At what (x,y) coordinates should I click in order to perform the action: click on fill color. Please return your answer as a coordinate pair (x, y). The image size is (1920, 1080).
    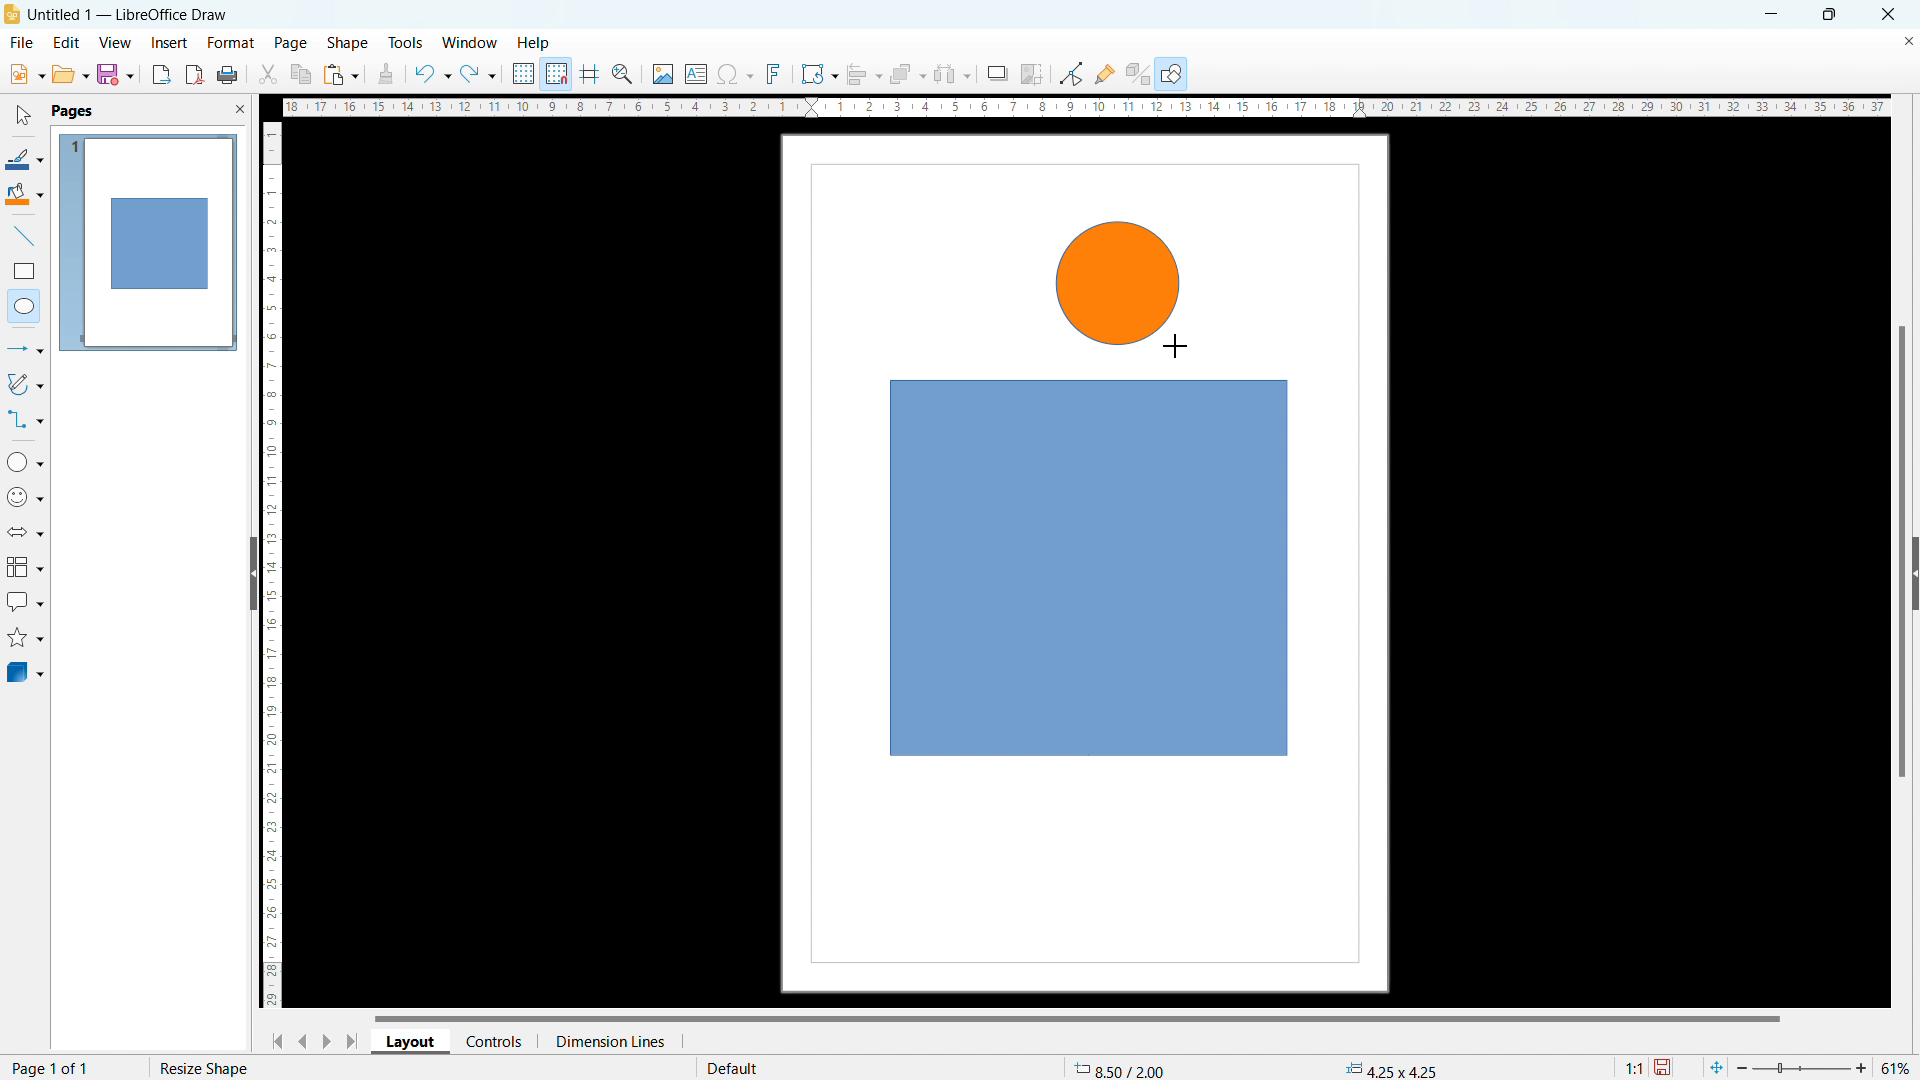
    Looking at the image, I should click on (25, 195).